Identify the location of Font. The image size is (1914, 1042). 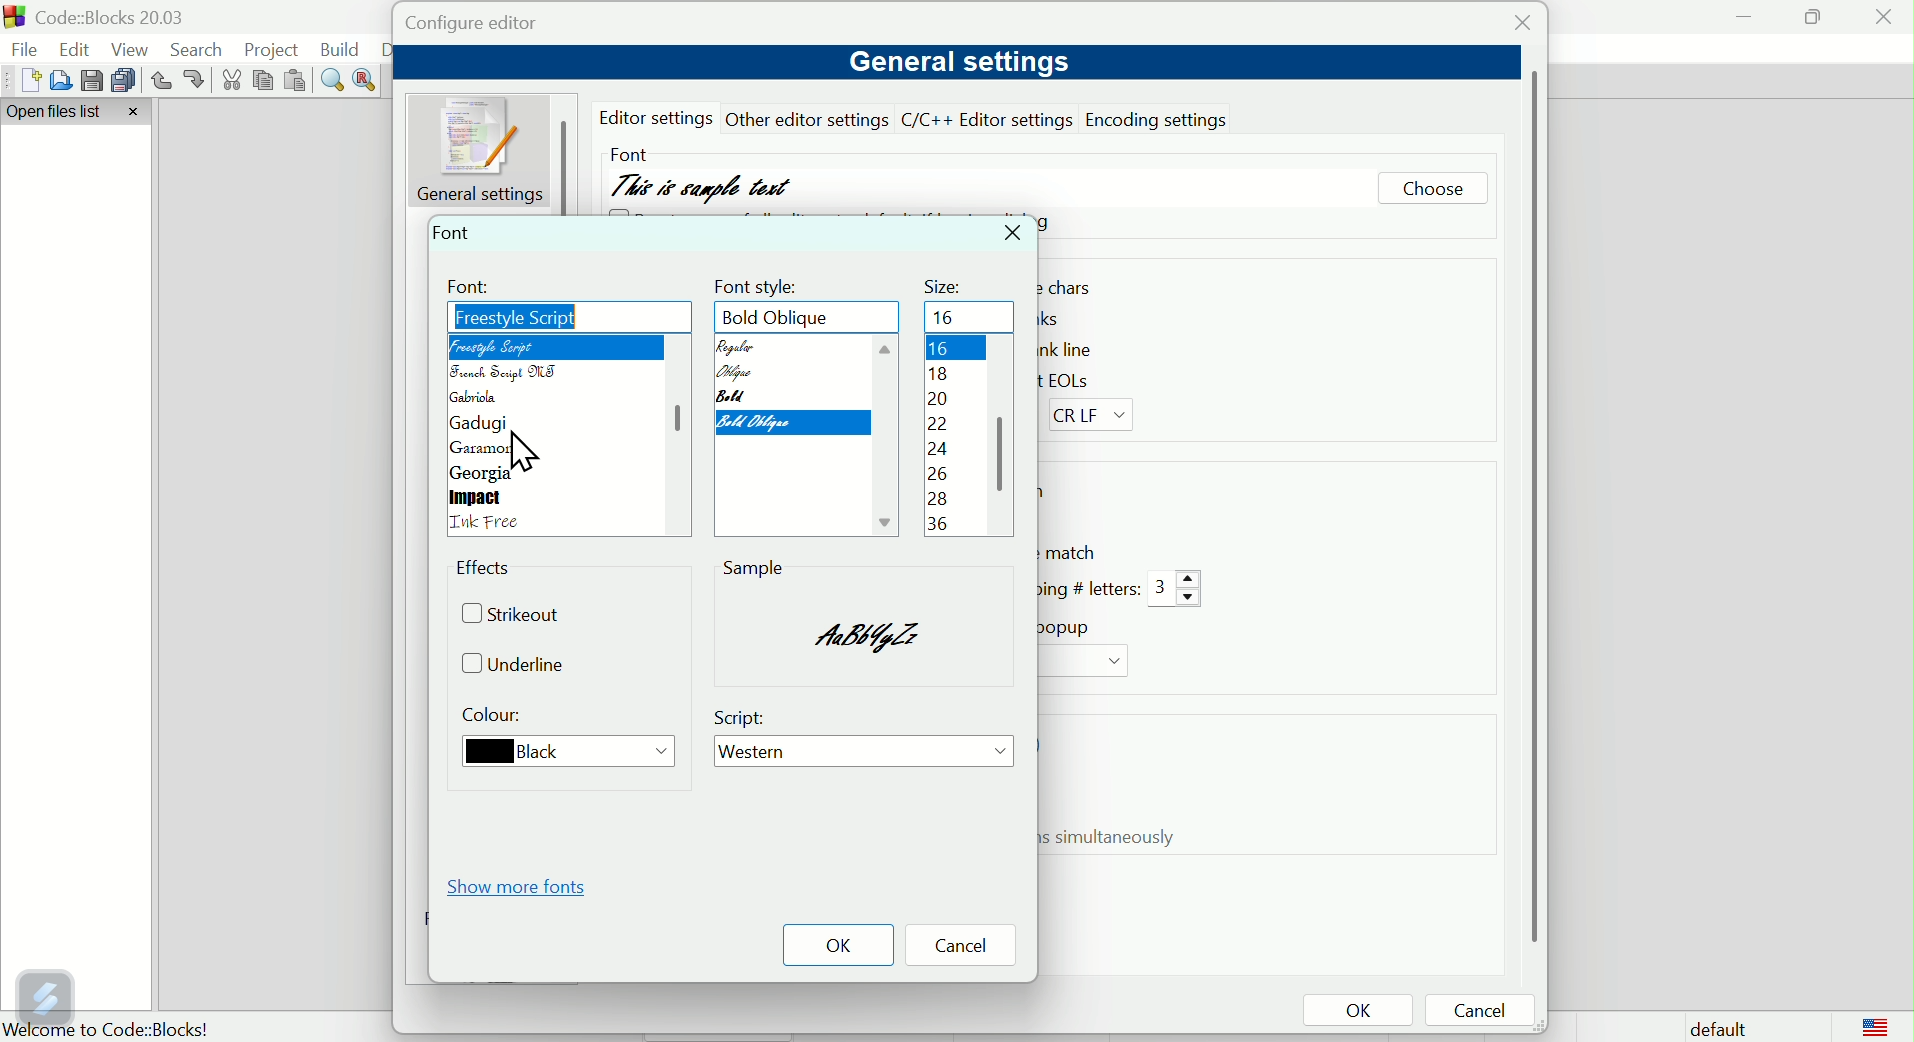
(455, 231).